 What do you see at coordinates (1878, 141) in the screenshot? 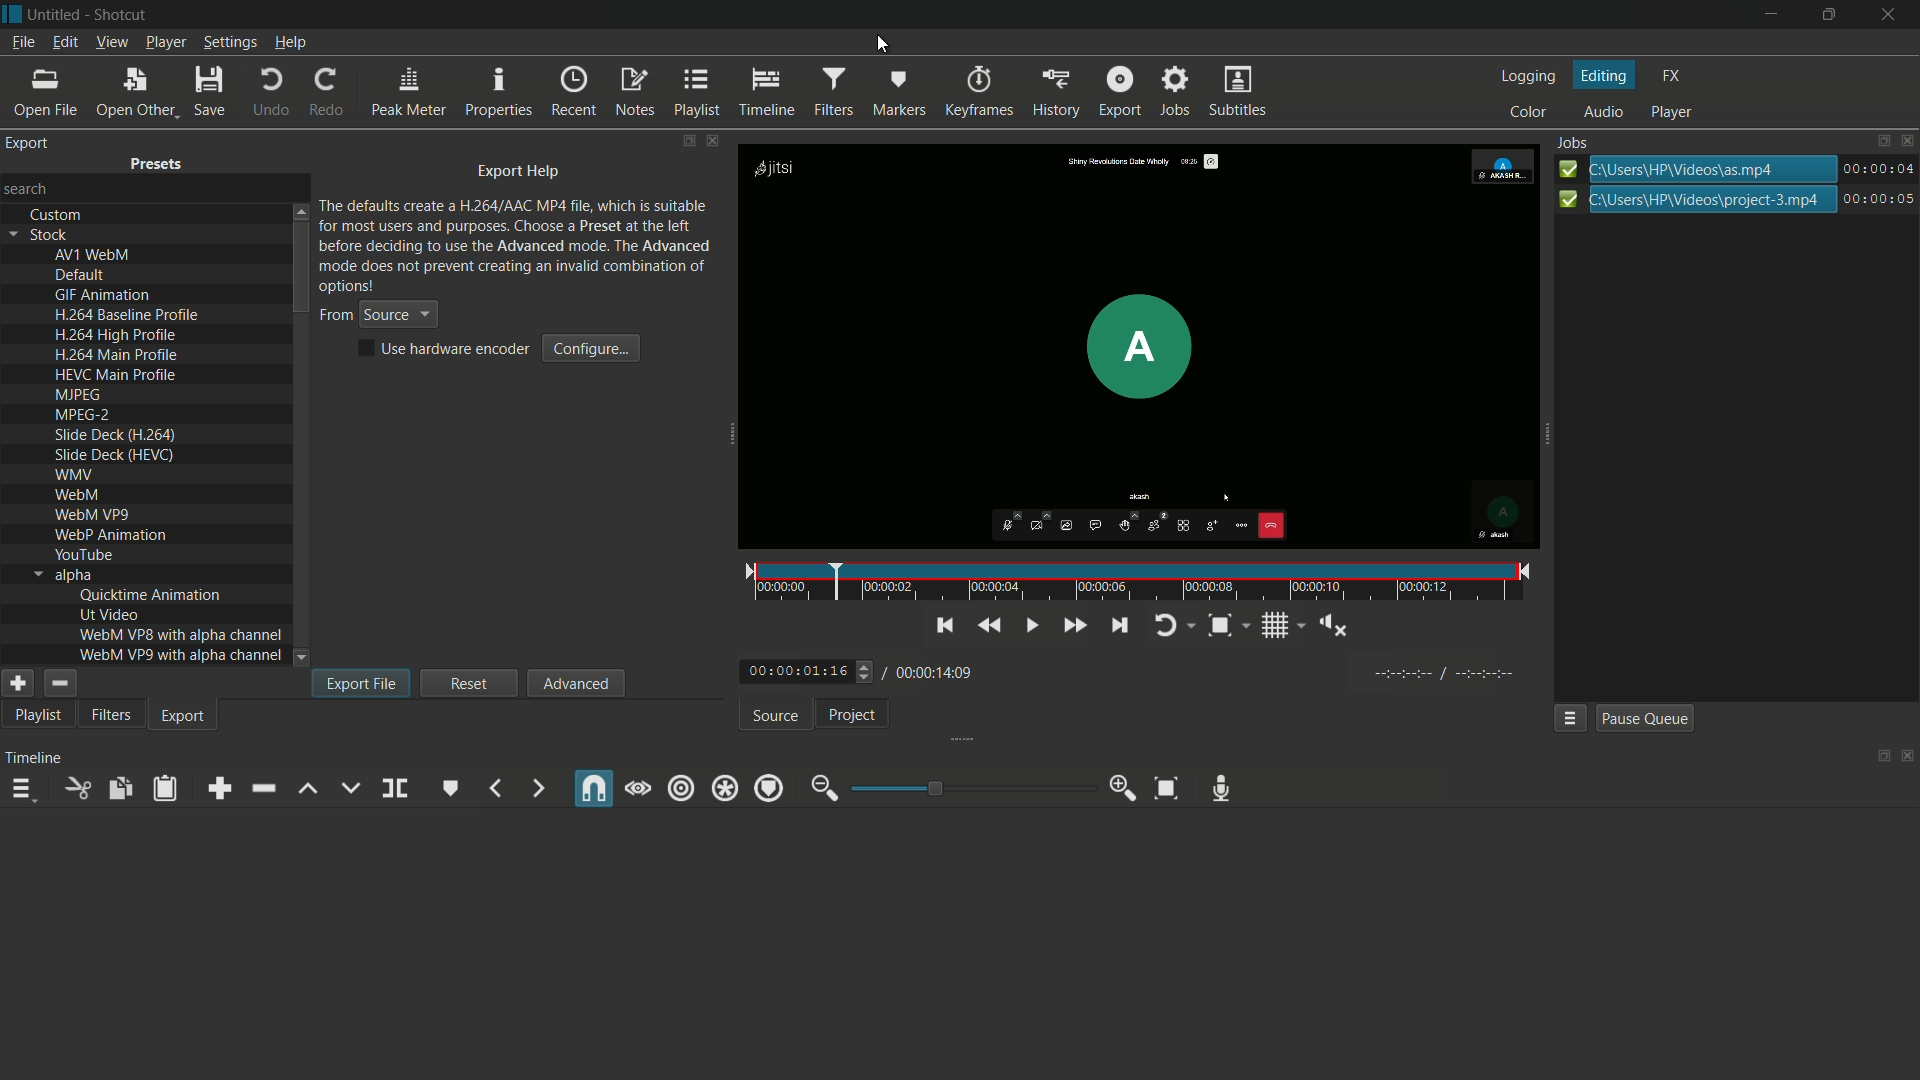
I see `change layout` at bounding box center [1878, 141].